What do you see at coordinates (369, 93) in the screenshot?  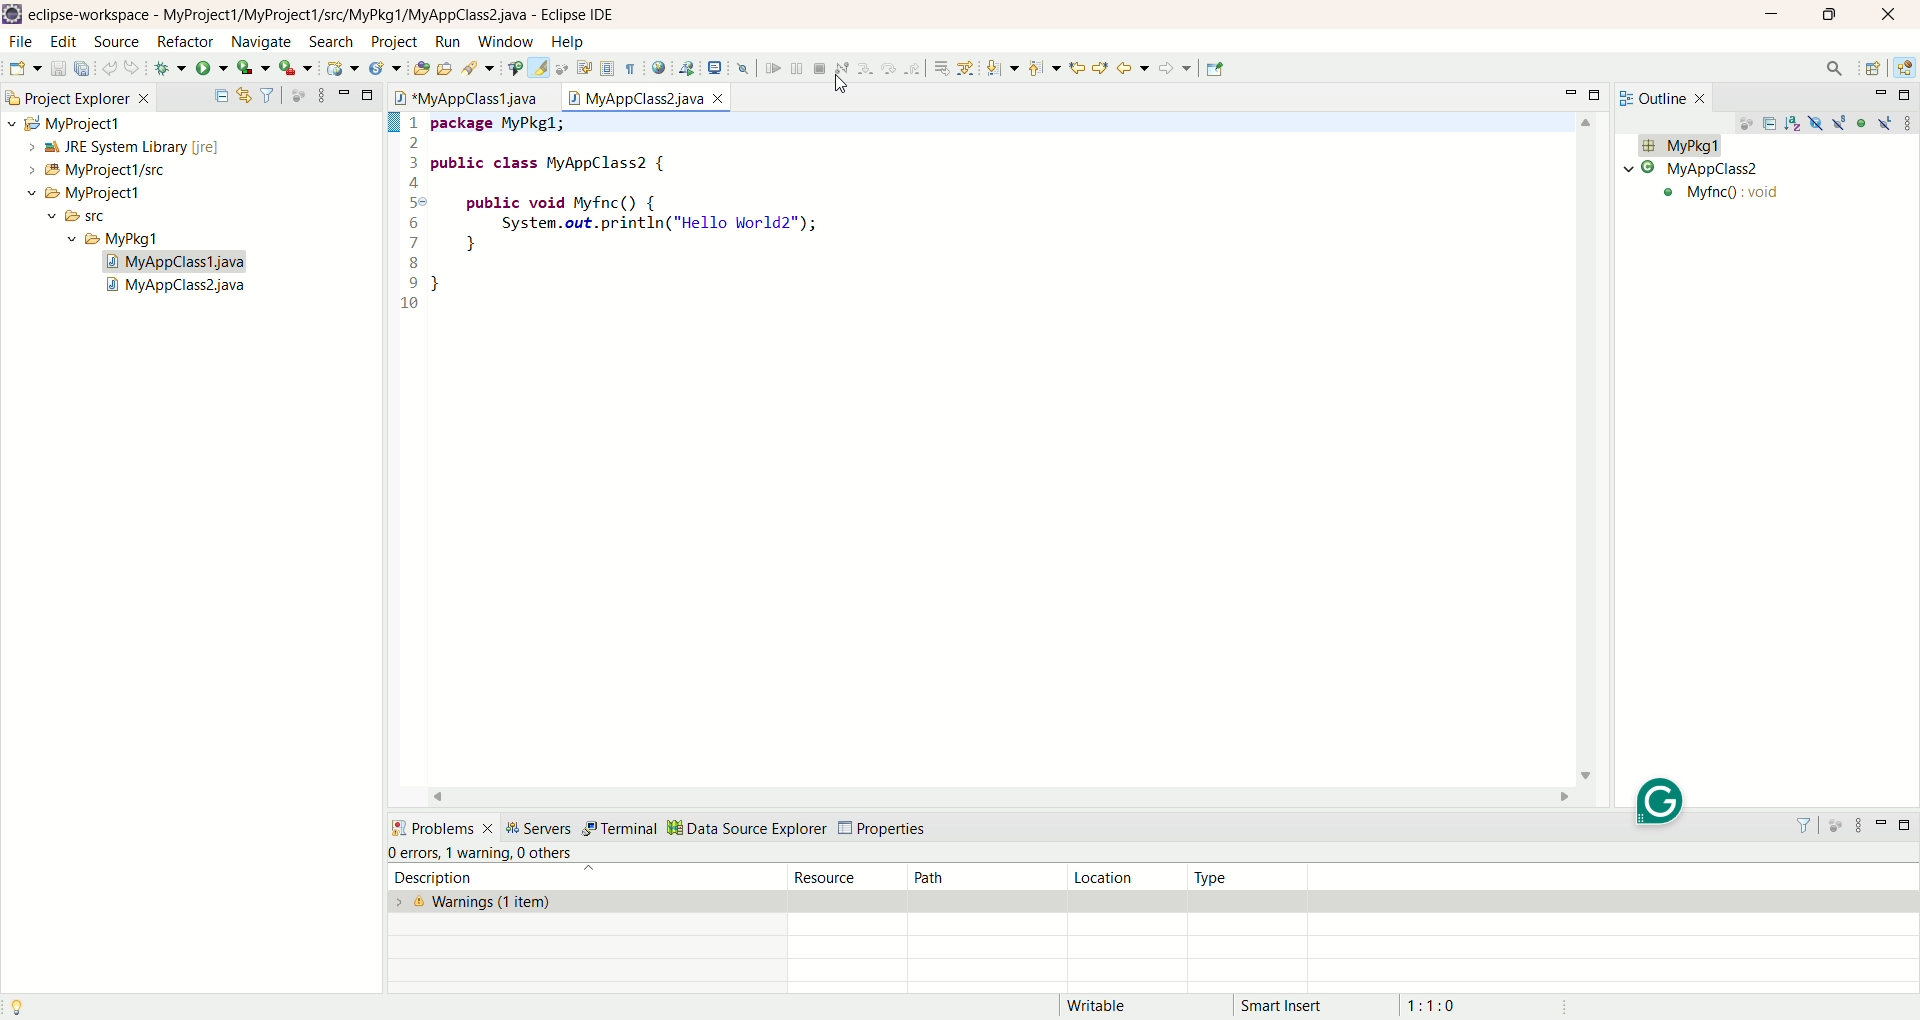 I see `maximize` at bounding box center [369, 93].